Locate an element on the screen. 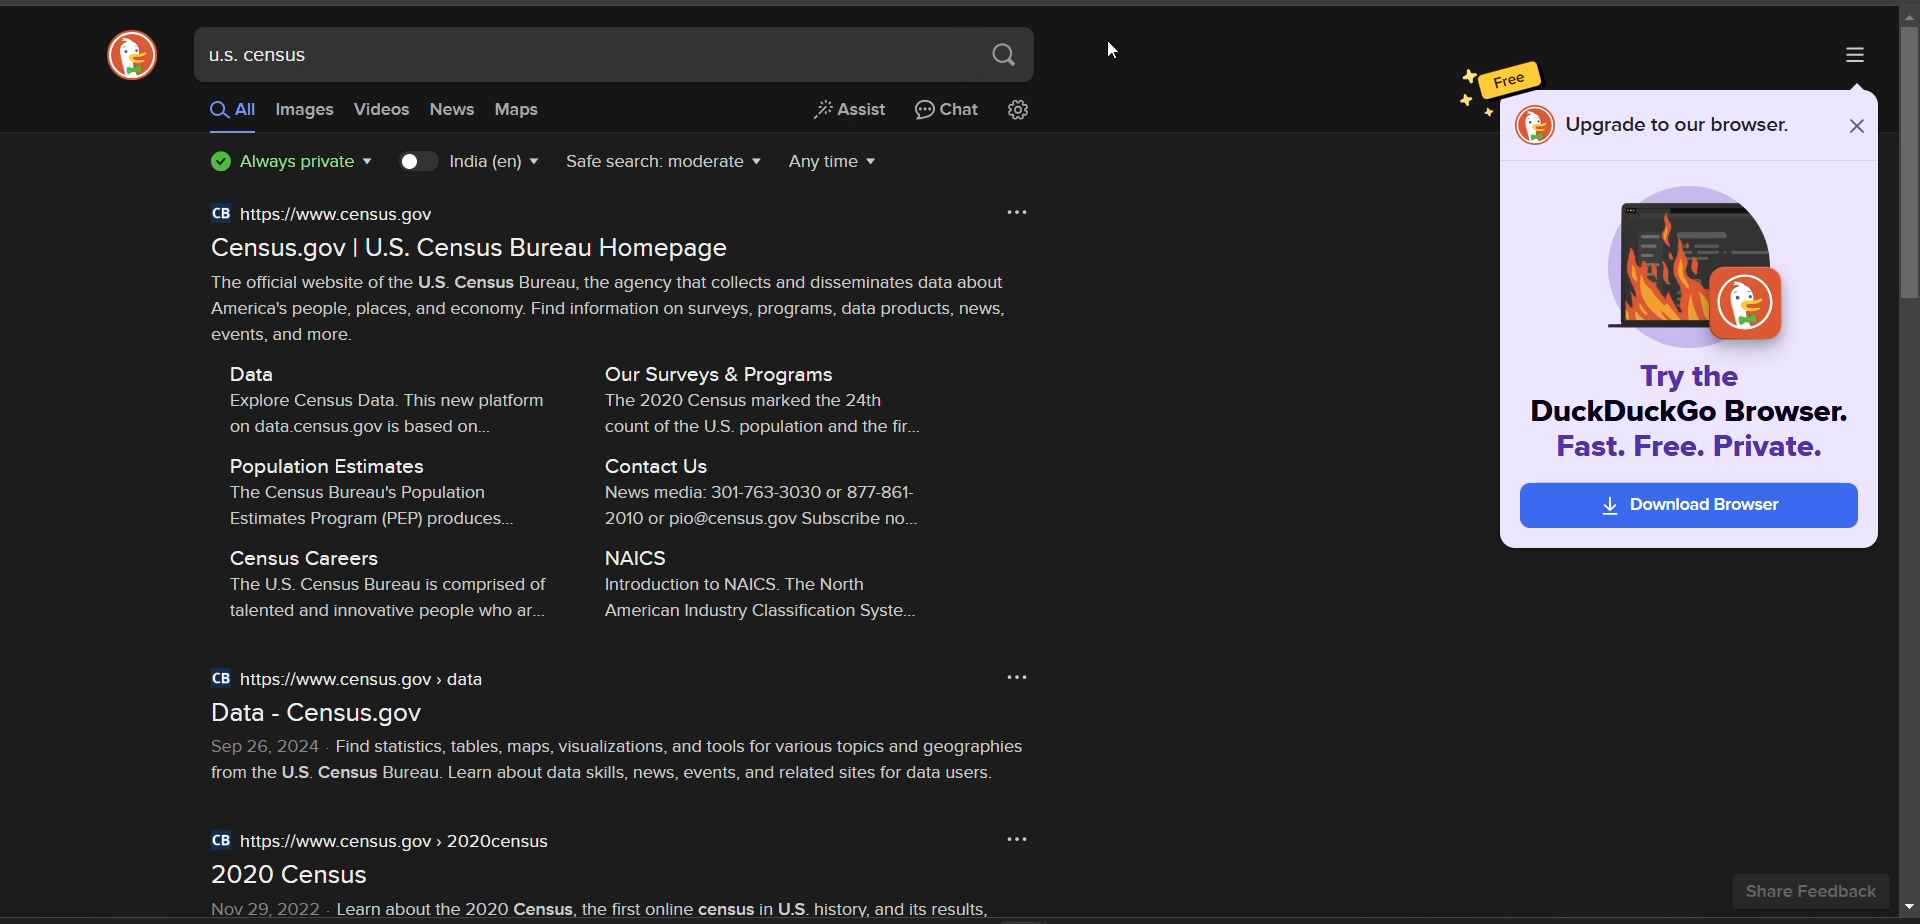 The width and height of the screenshot is (1920, 924). NAICS is located at coordinates (643, 555).